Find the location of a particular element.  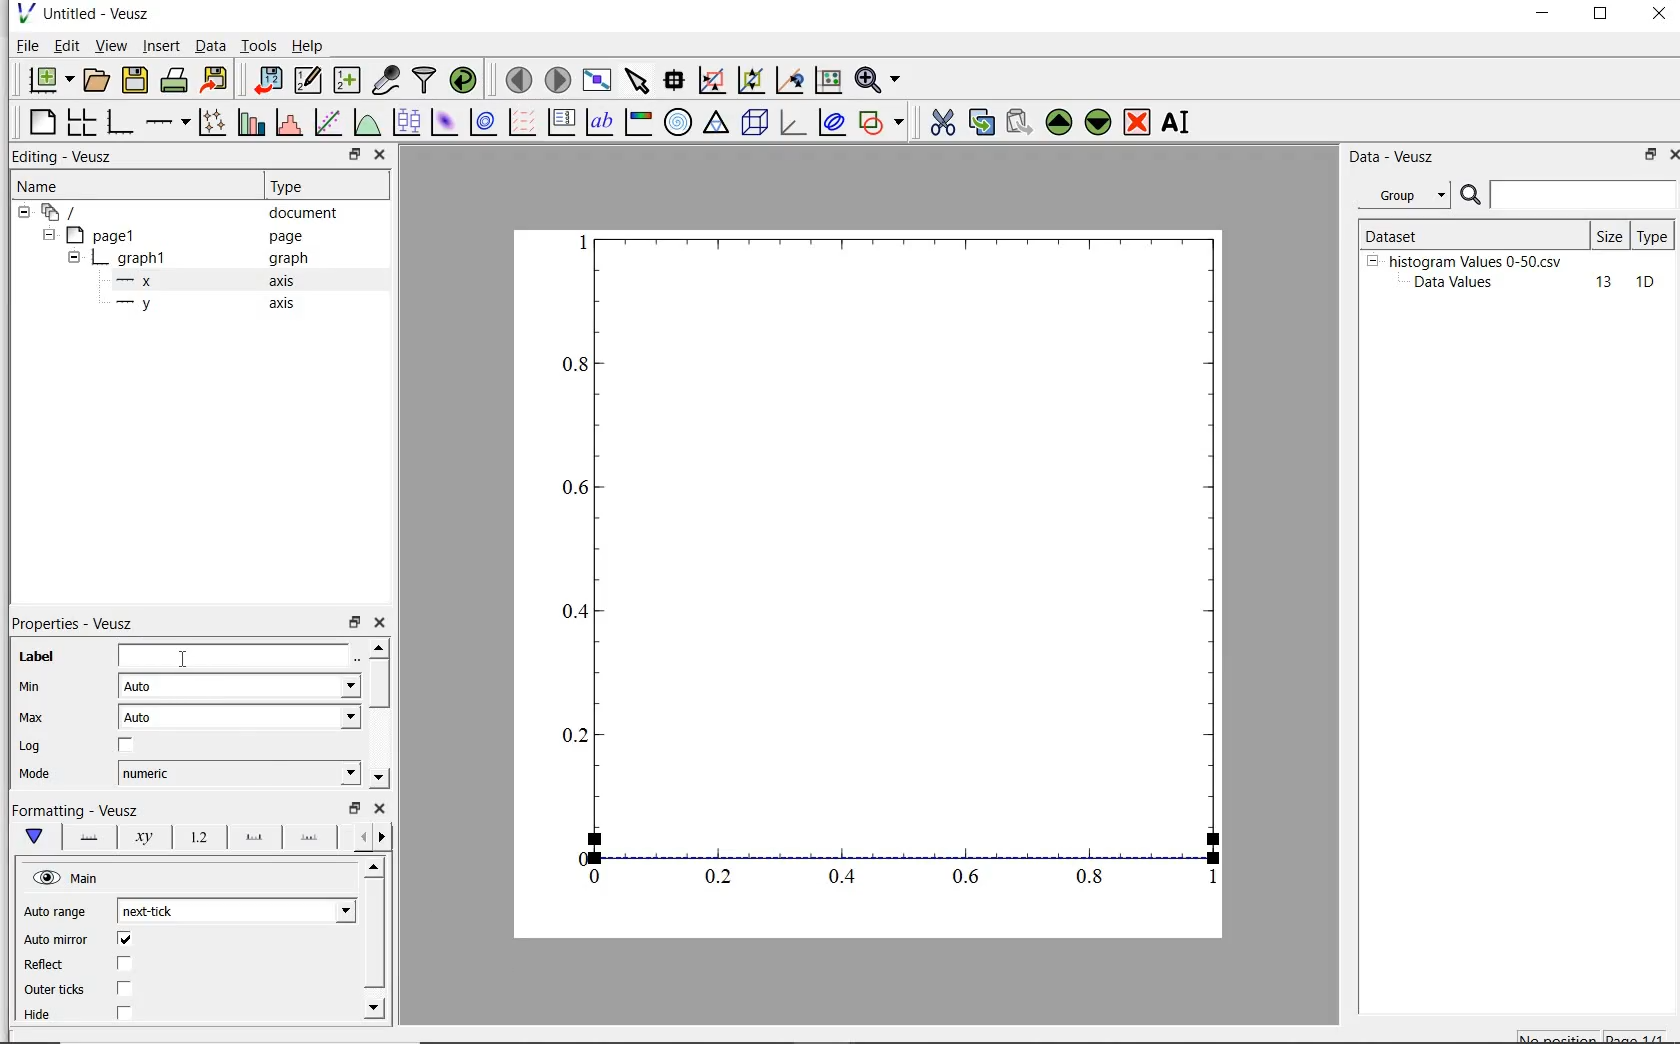

move down is located at coordinates (378, 778).